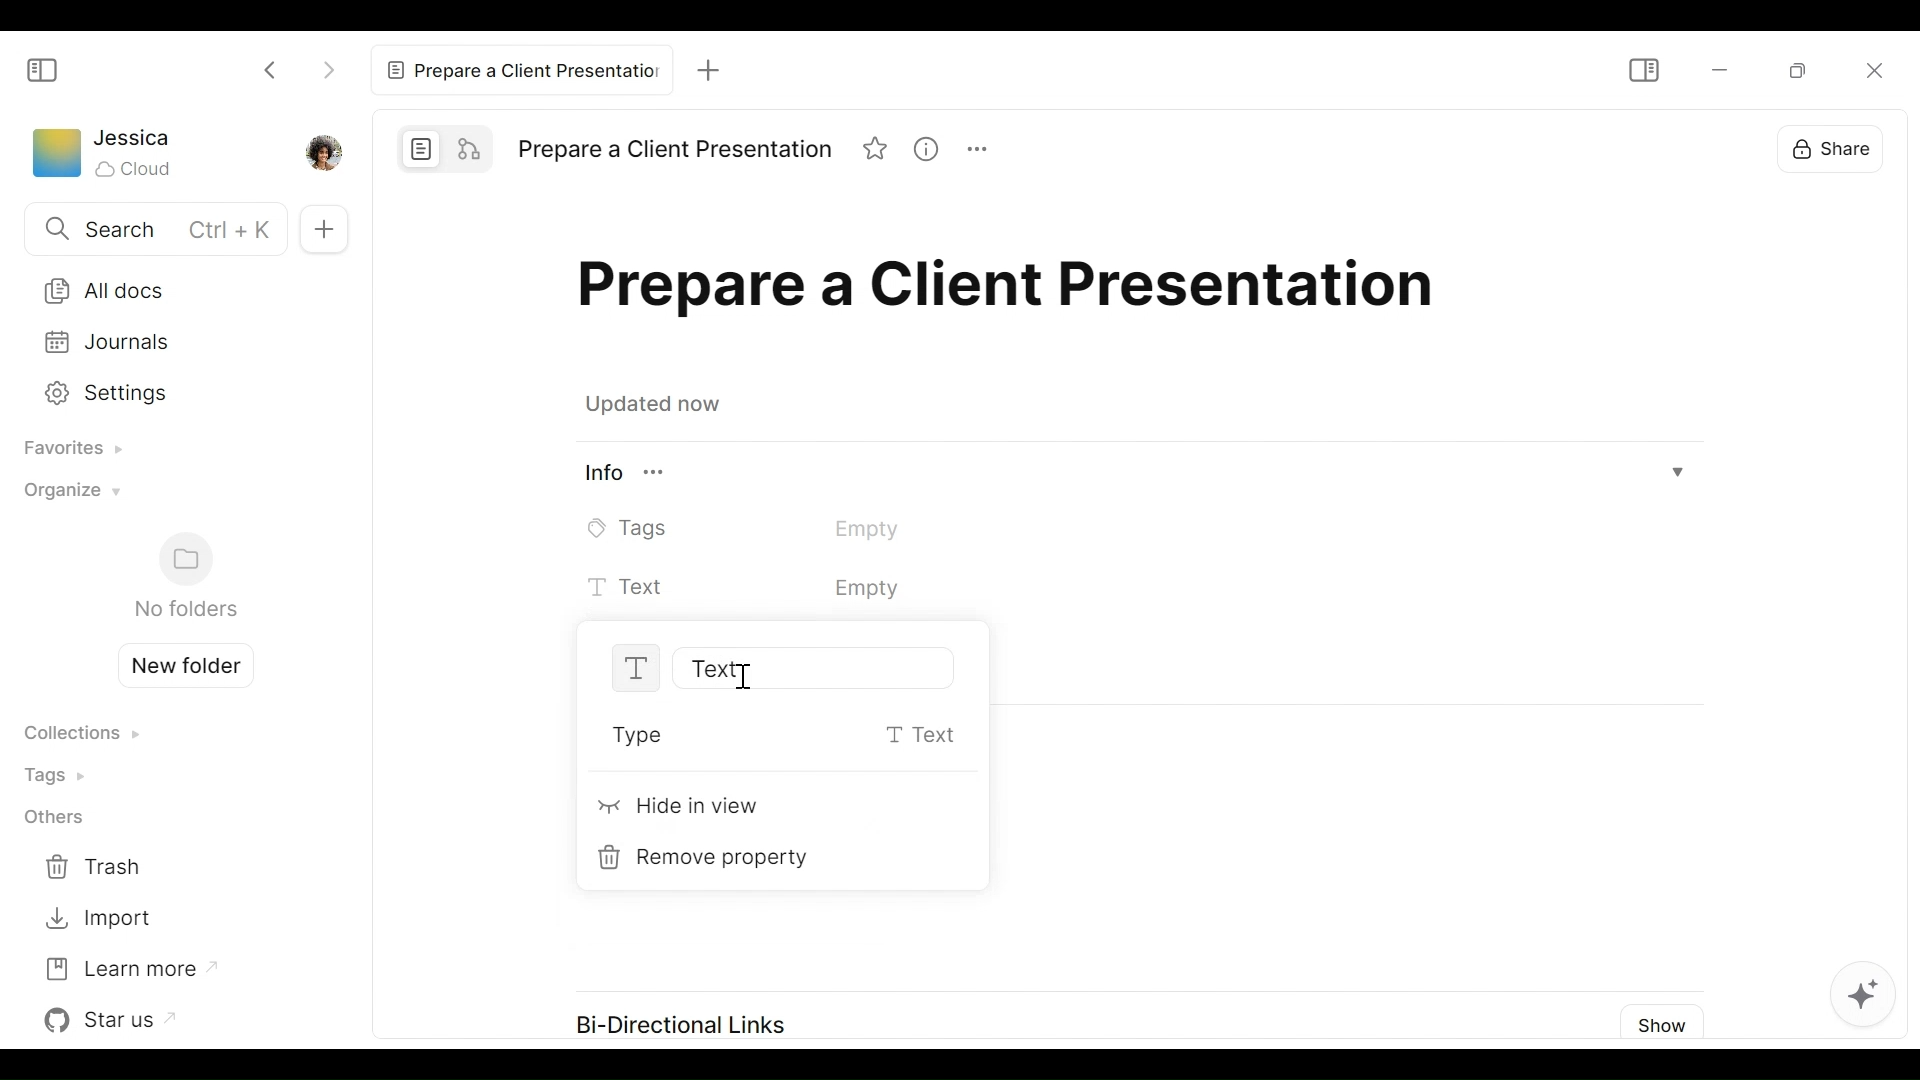 The image size is (1920, 1080). What do you see at coordinates (61, 774) in the screenshot?
I see `Tags` at bounding box center [61, 774].